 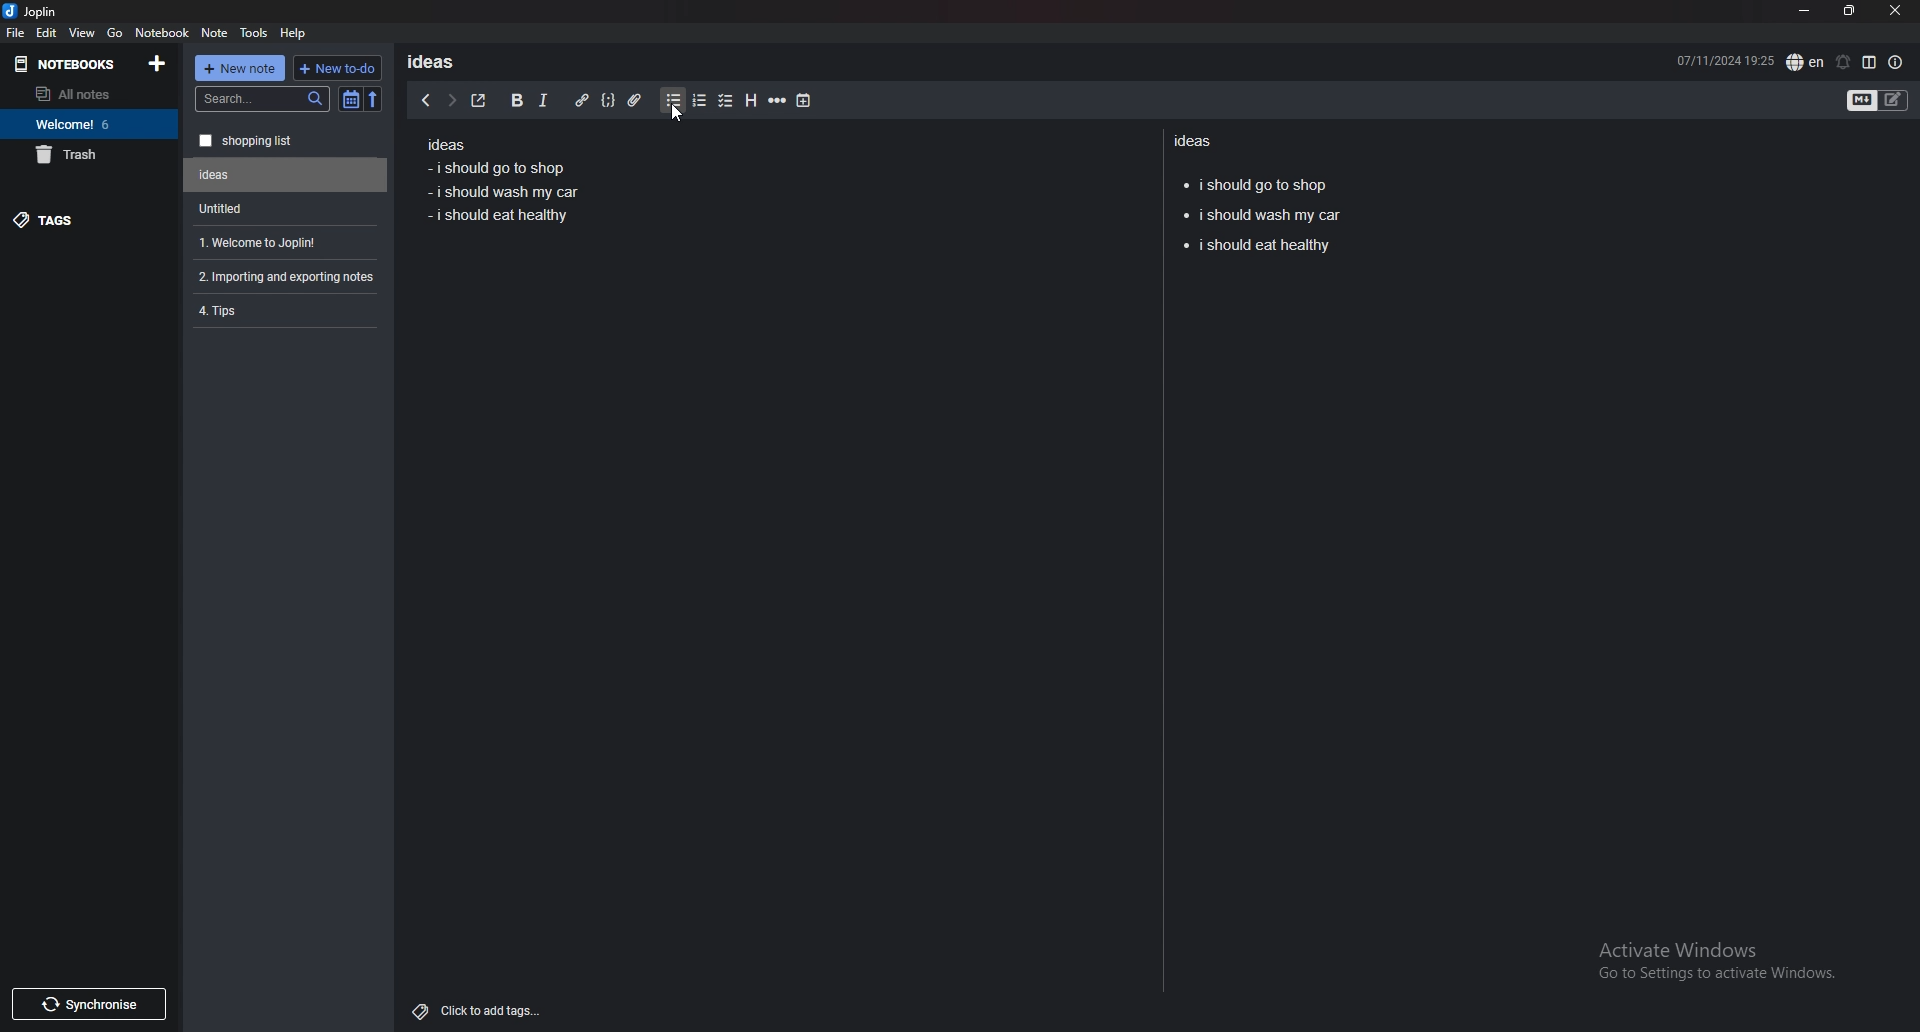 I want to click on Untitled, so click(x=281, y=208).